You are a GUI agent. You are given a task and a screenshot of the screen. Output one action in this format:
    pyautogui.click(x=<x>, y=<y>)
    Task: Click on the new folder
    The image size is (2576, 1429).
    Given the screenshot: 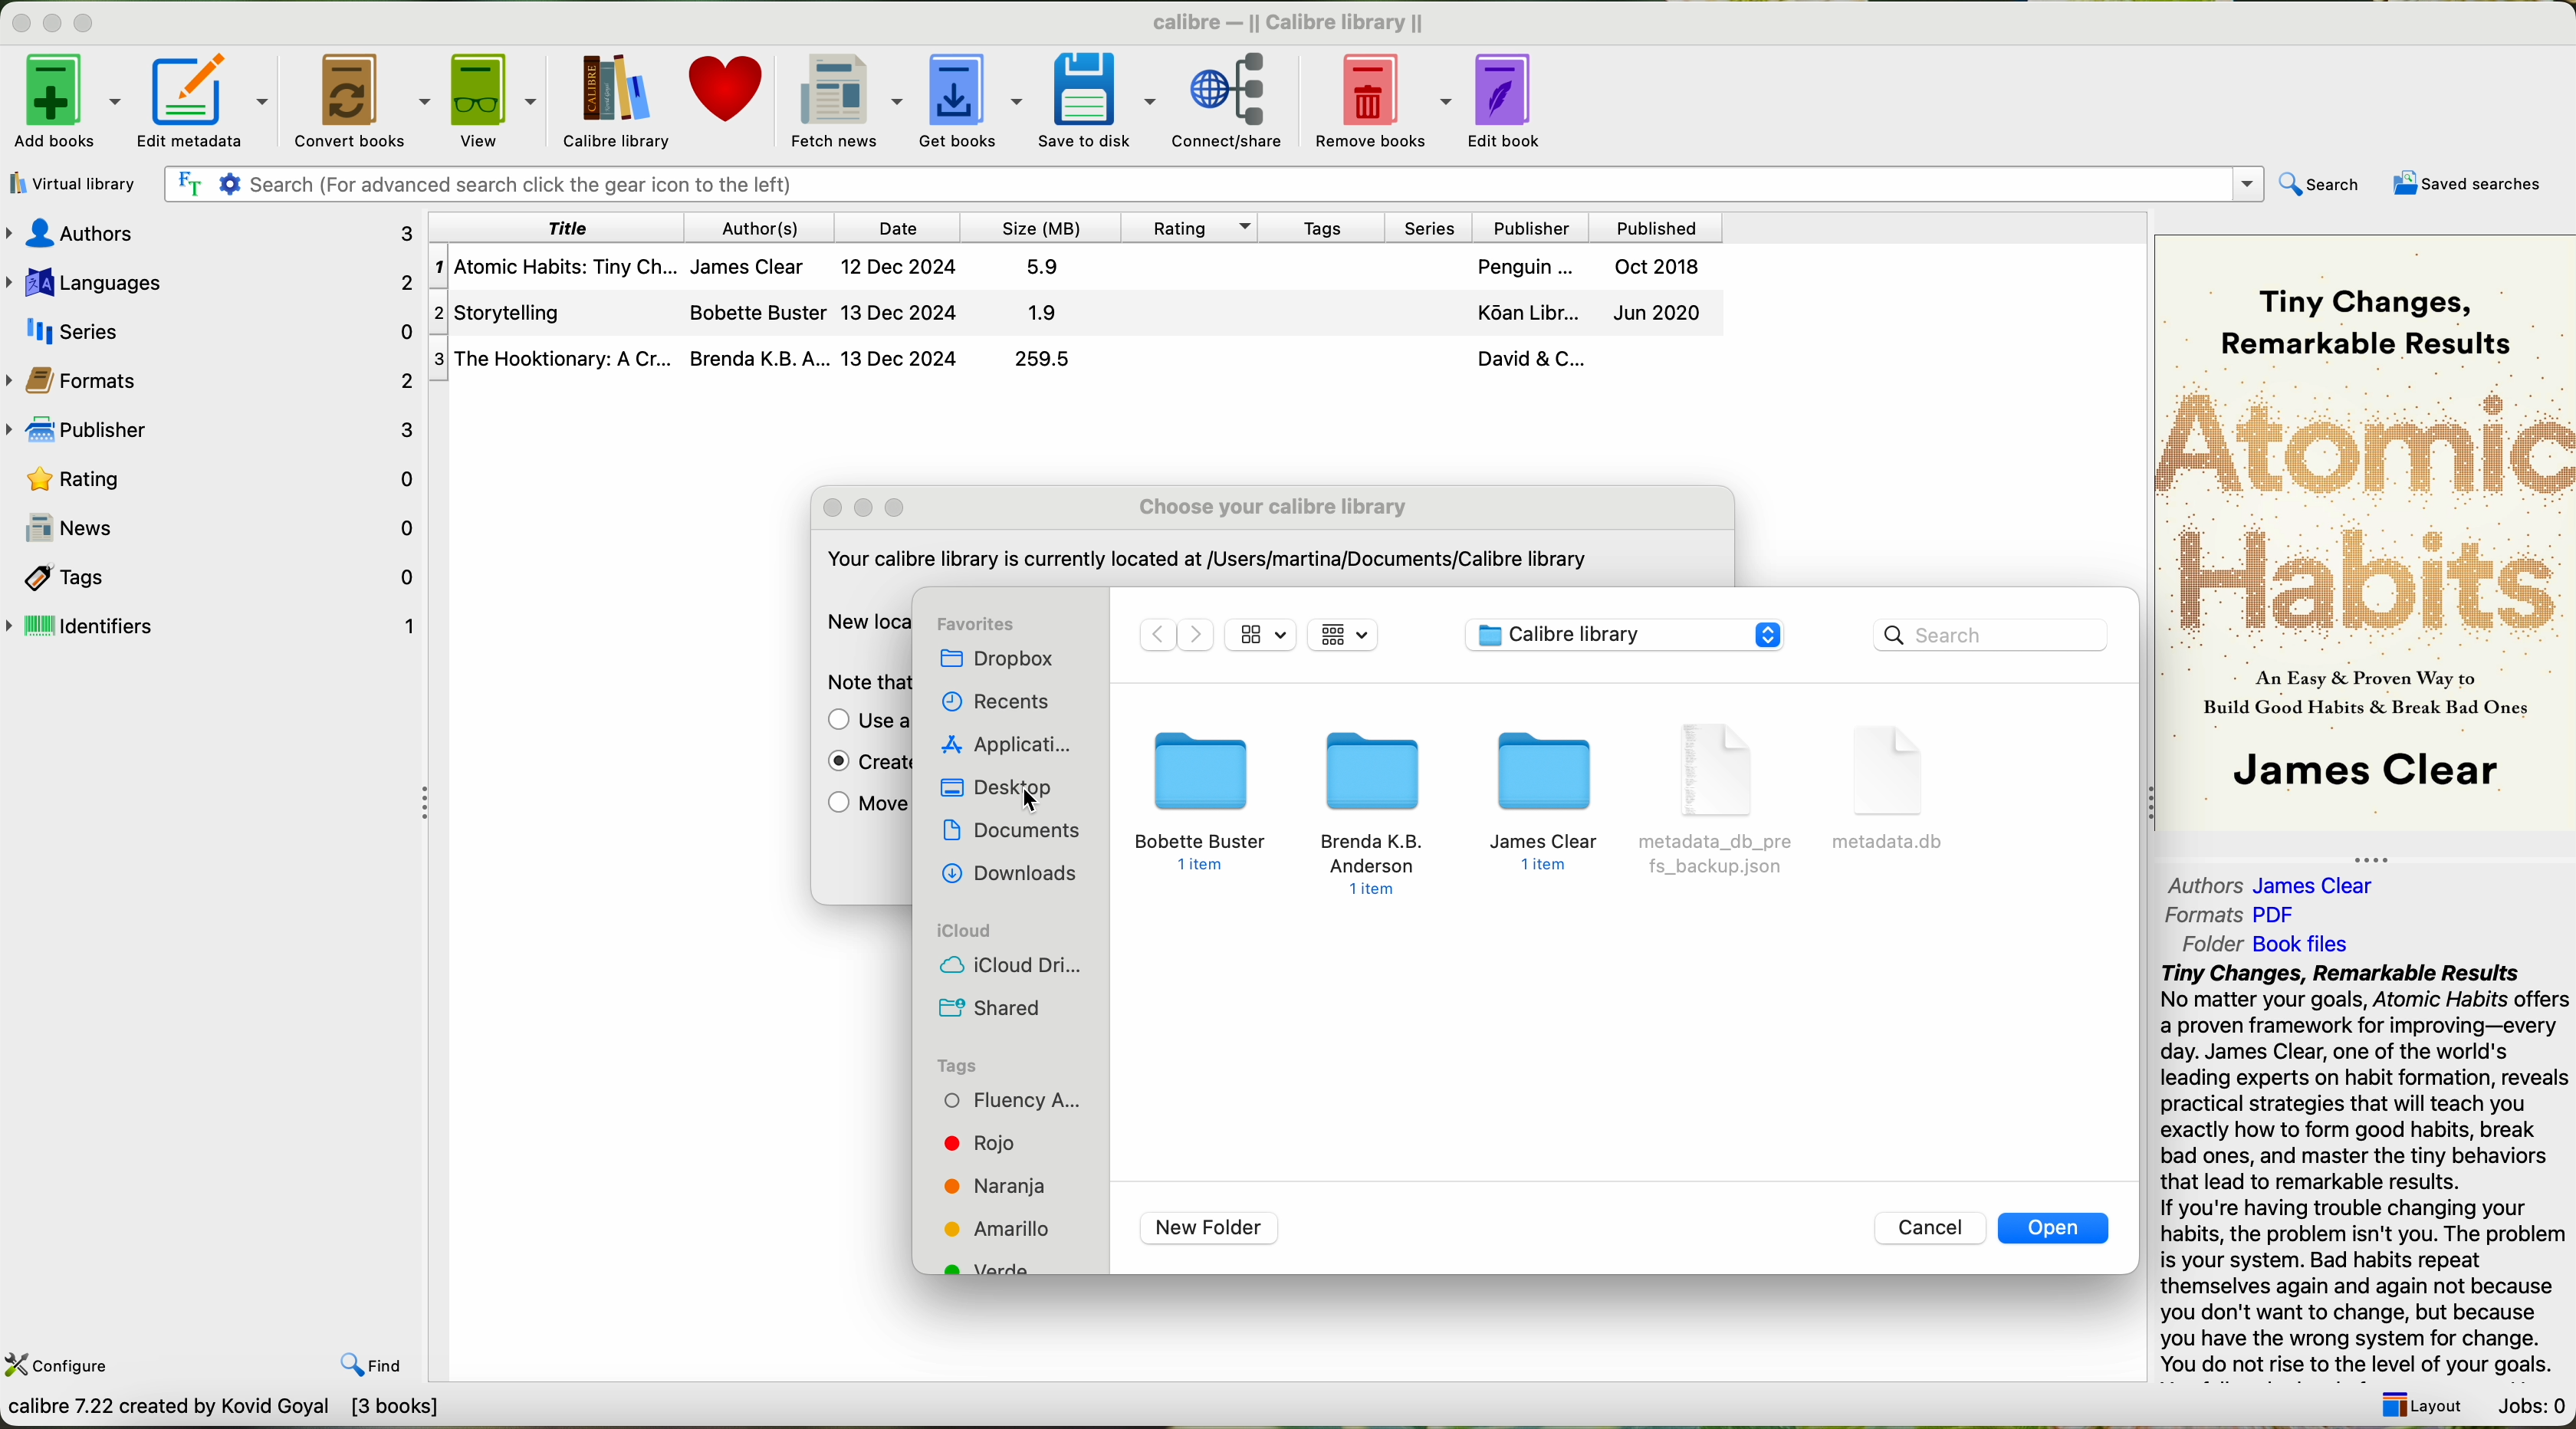 What is the action you would take?
    pyautogui.click(x=1209, y=1228)
    